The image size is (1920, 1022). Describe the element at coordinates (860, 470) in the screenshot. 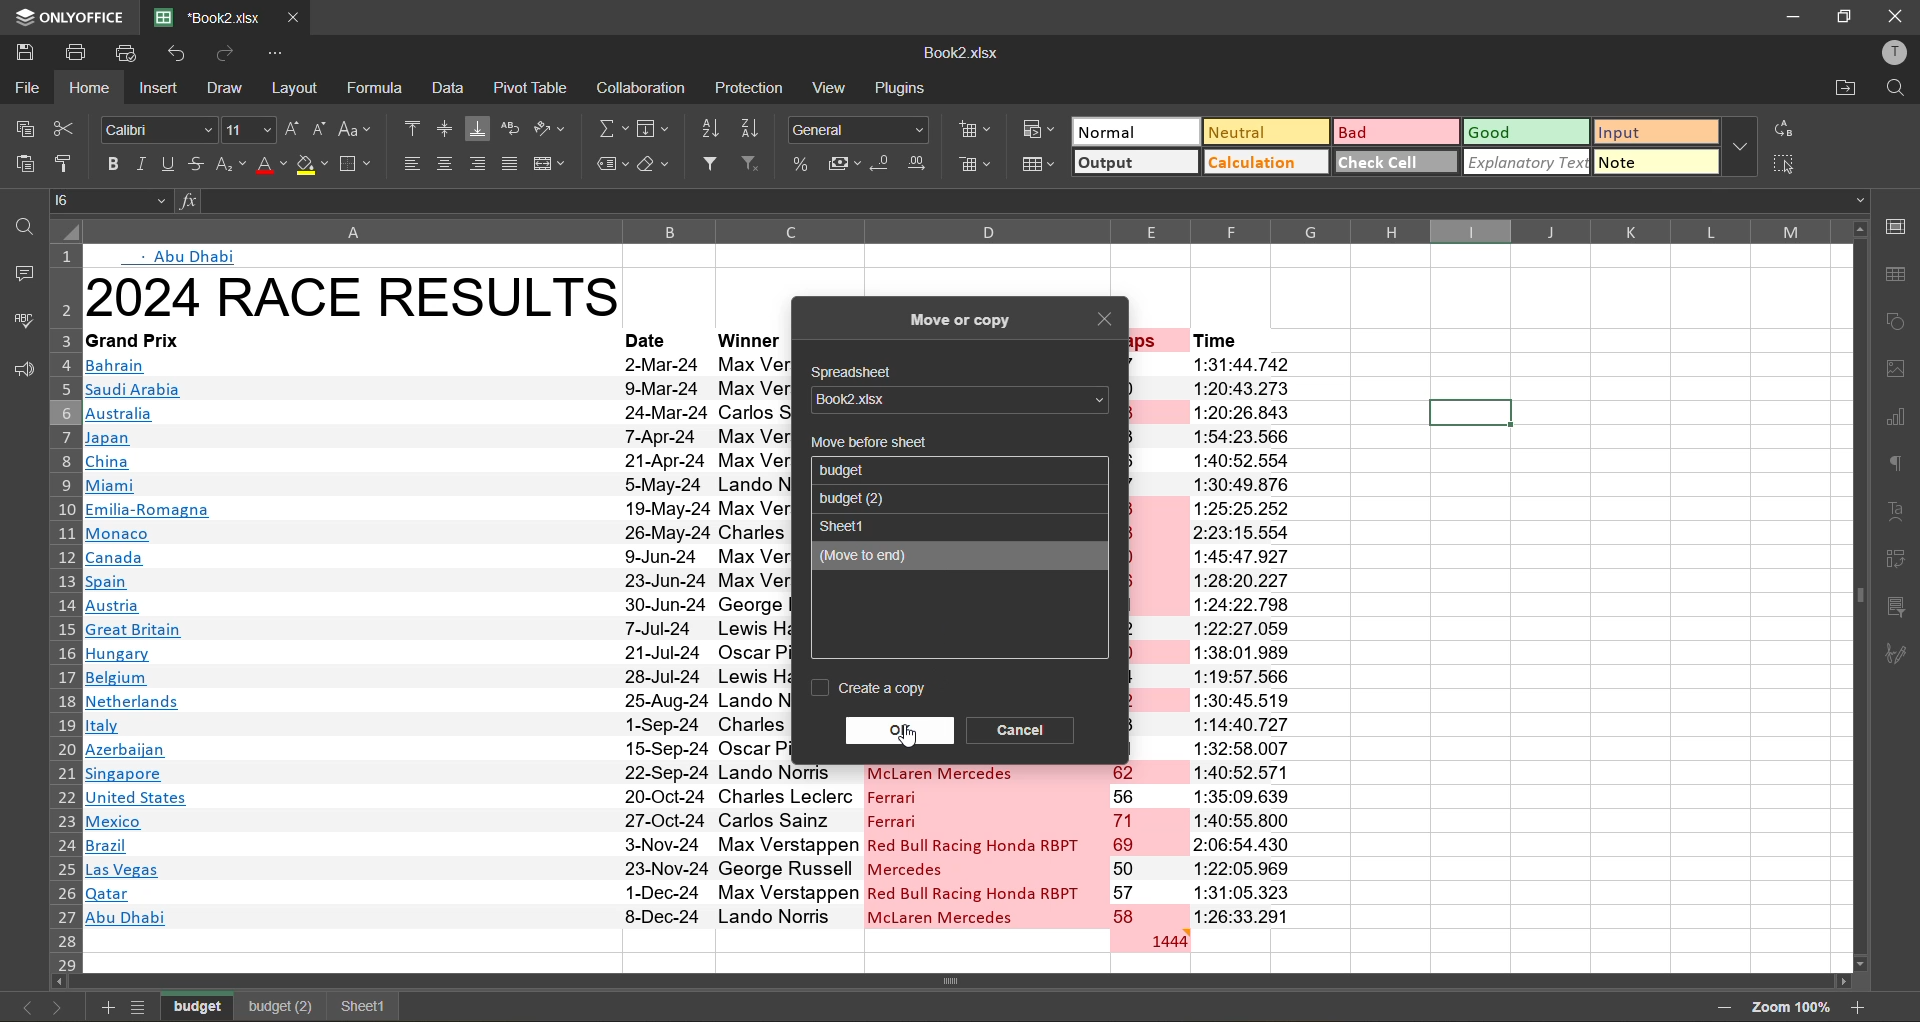

I see `spreadsheet names` at that location.